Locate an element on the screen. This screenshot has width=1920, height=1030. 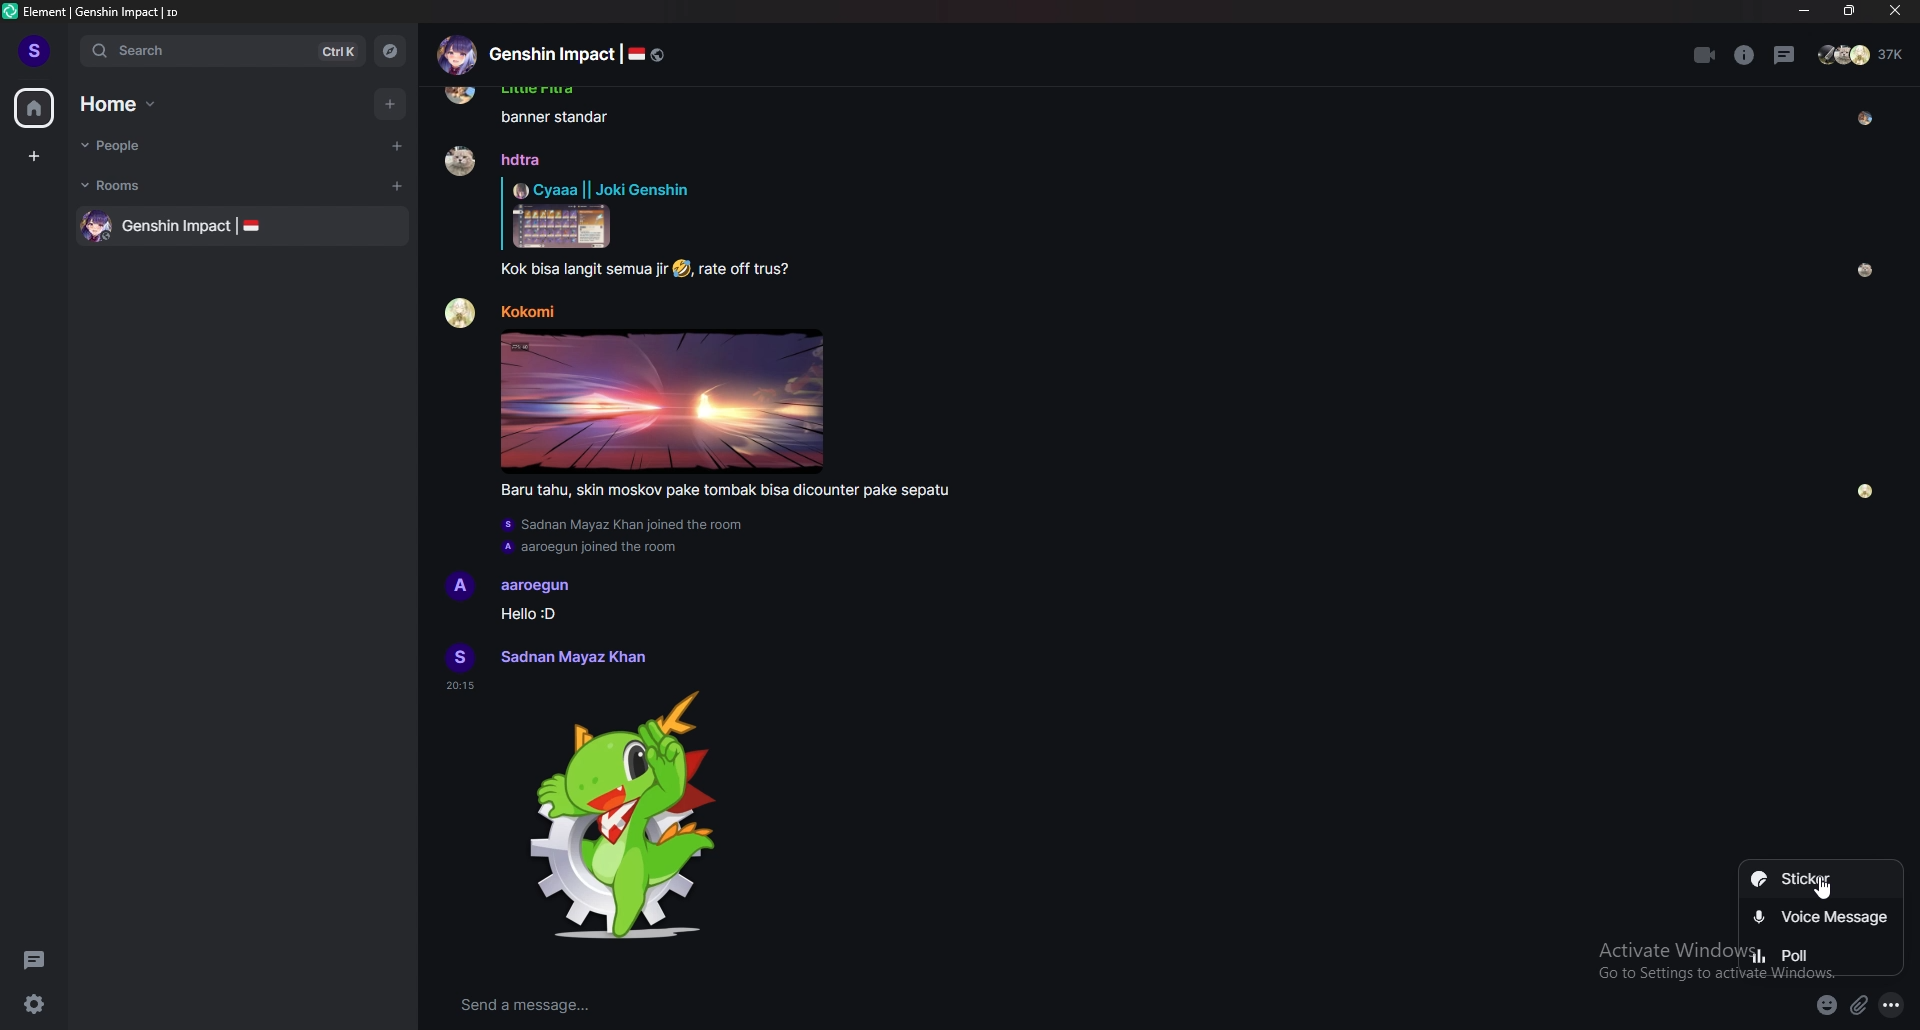
Activate Windows
Go to Settings to activate Windows. is located at coordinates (1665, 961).